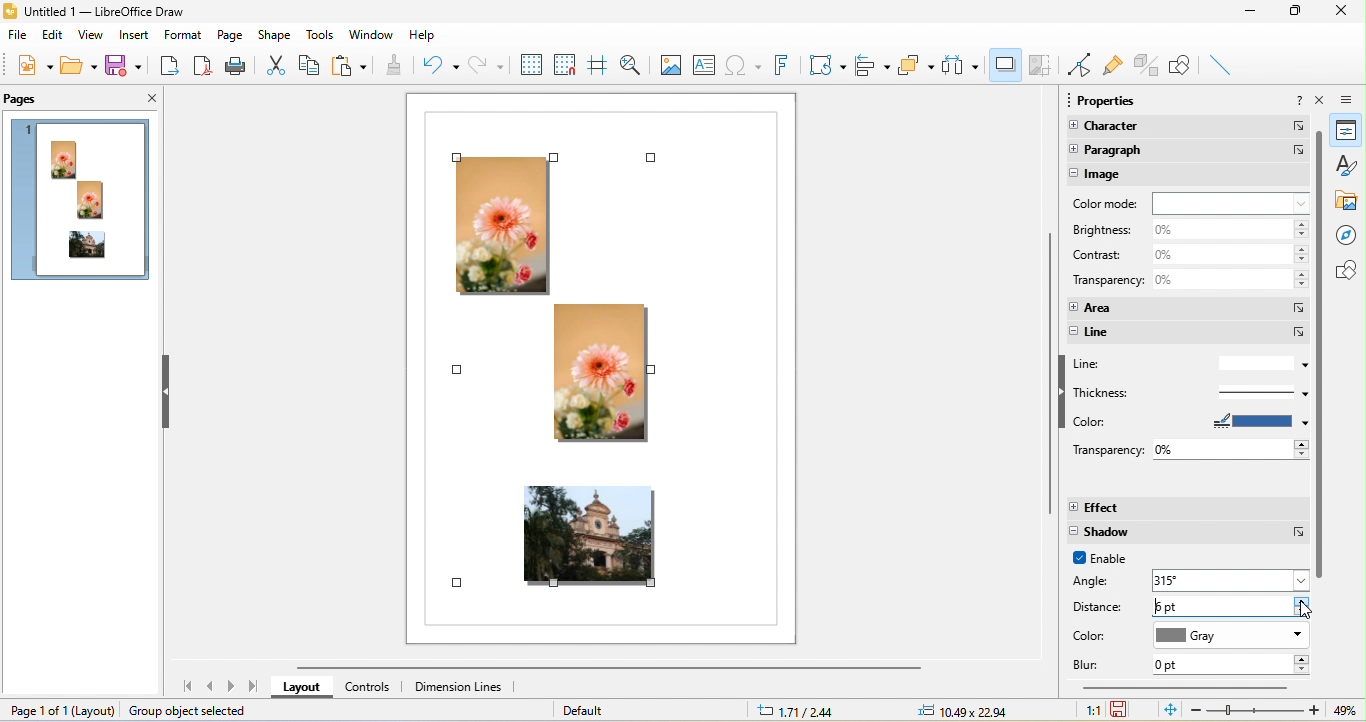 The image size is (1366, 722). What do you see at coordinates (1185, 128) in the screenshot?
I see `character` at bounding box center [1185, 128].